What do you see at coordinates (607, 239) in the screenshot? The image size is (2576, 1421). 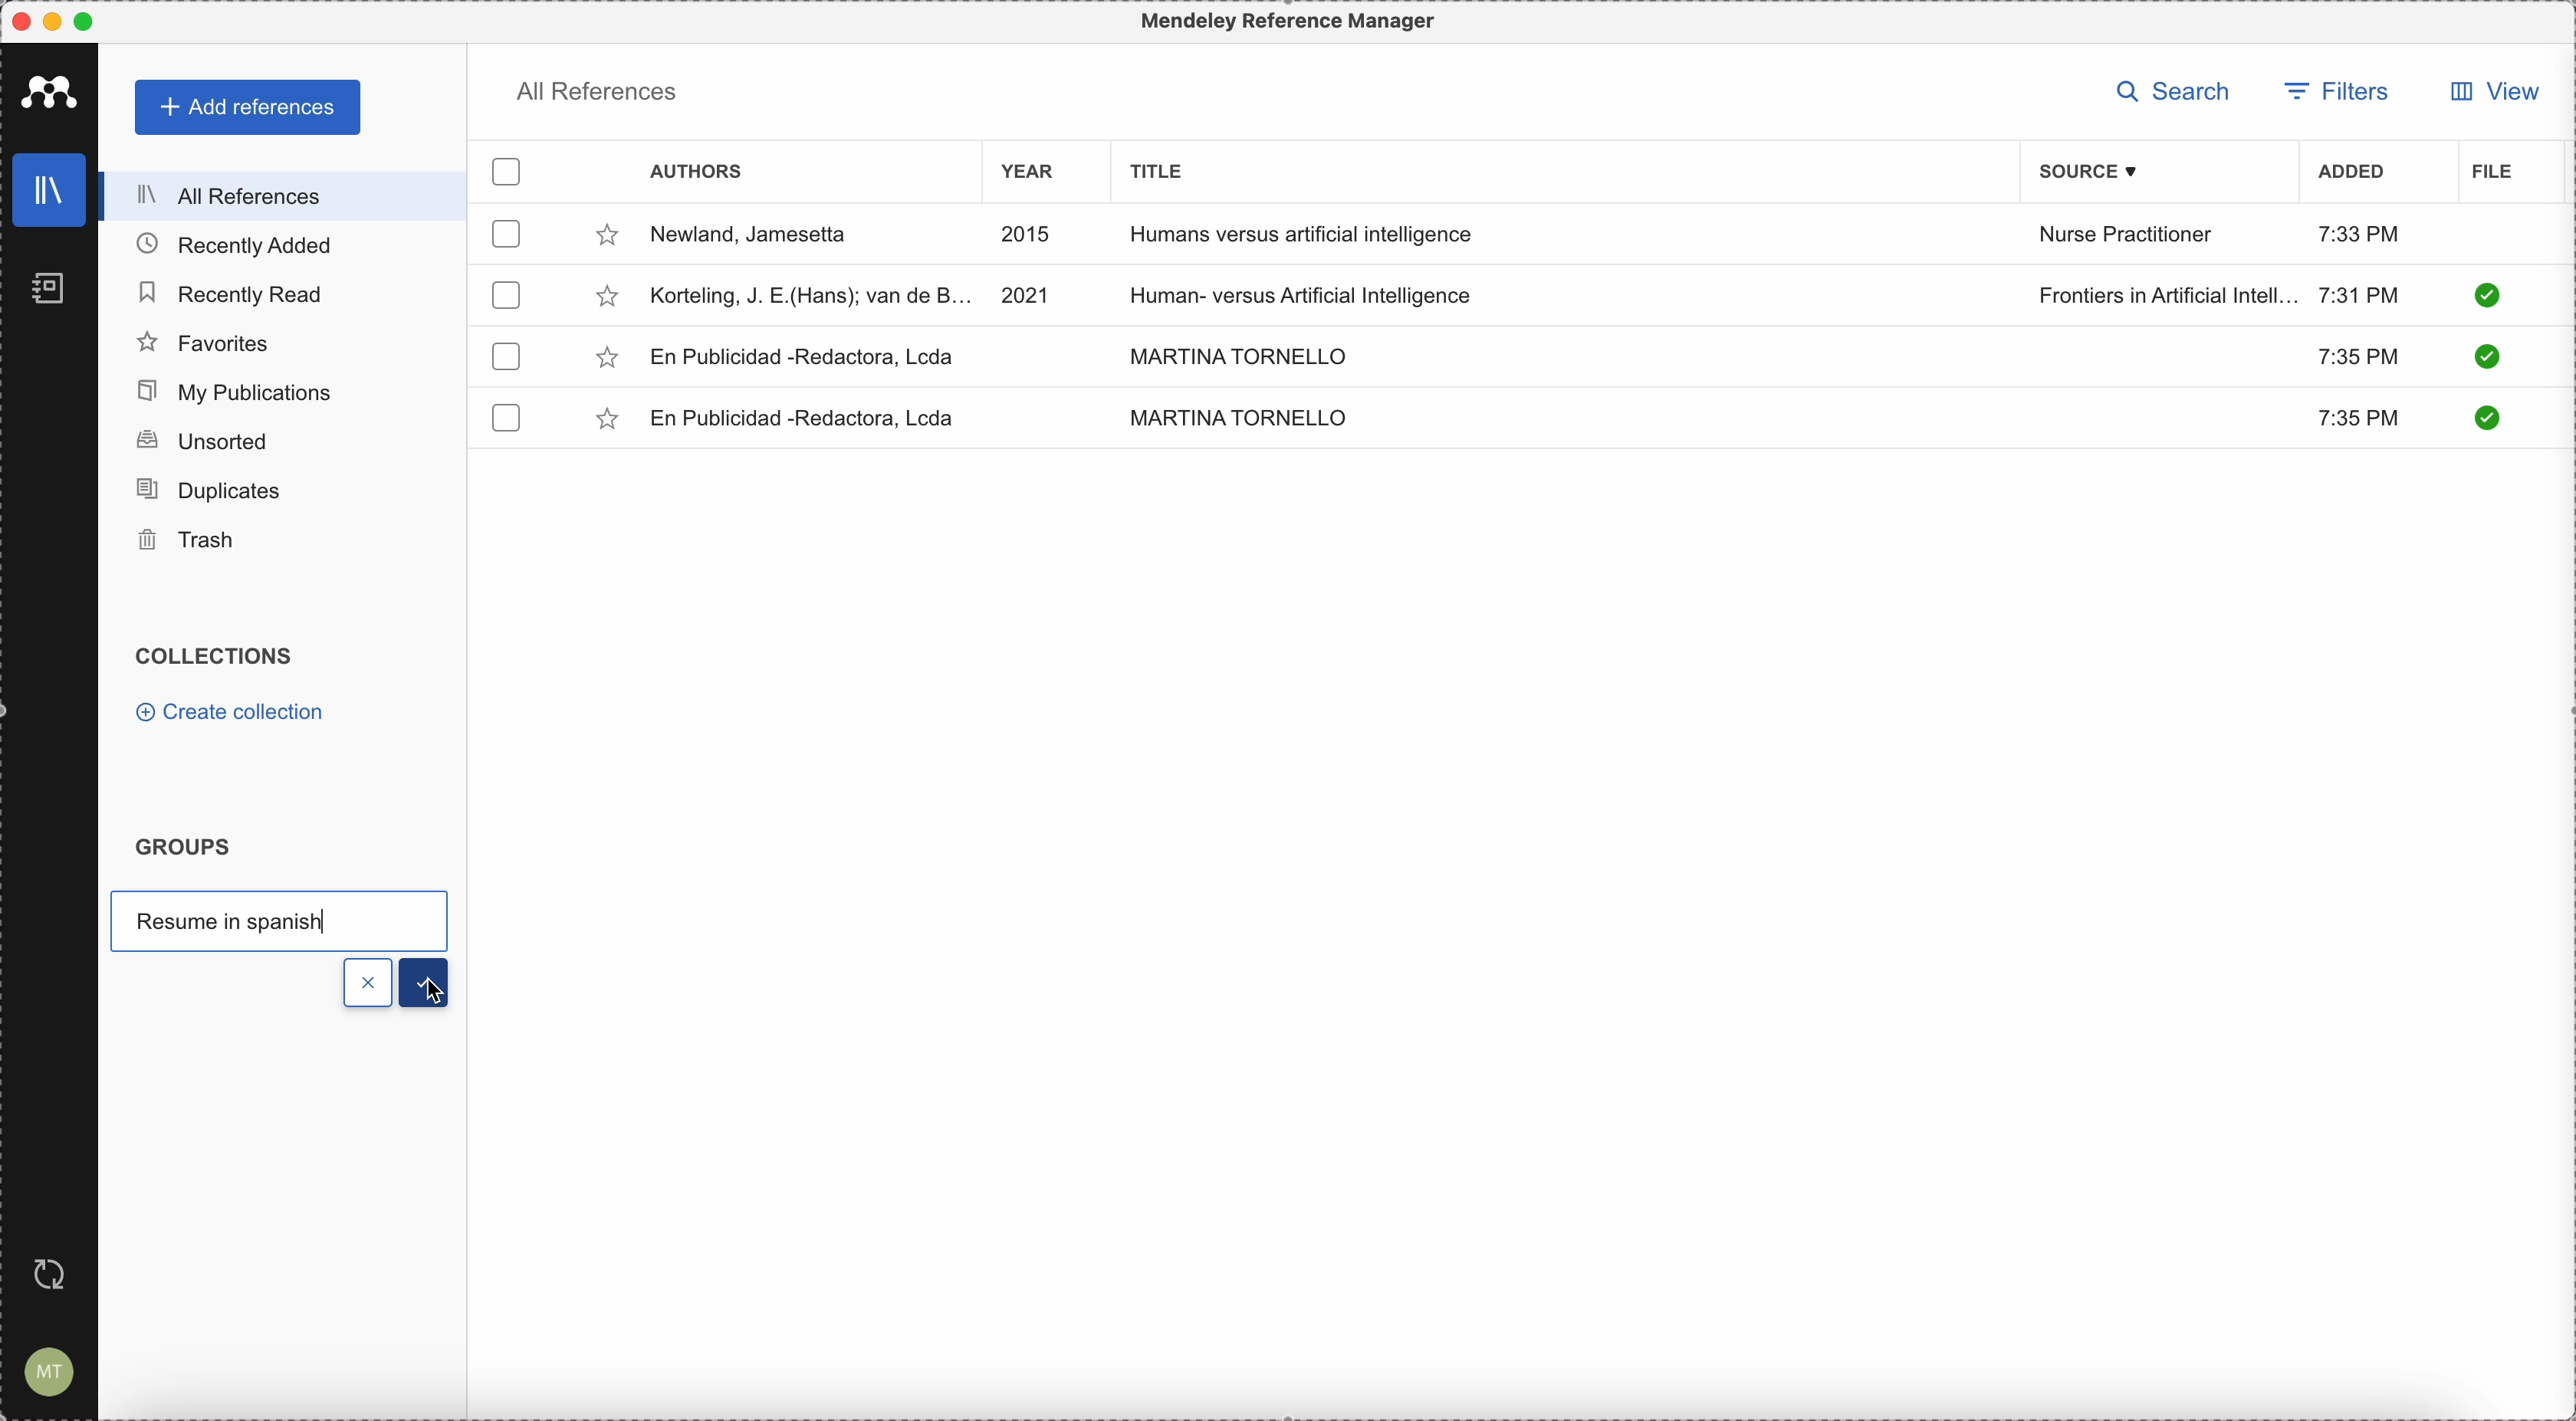 I see `favorite` at bounding box center [607, 239].